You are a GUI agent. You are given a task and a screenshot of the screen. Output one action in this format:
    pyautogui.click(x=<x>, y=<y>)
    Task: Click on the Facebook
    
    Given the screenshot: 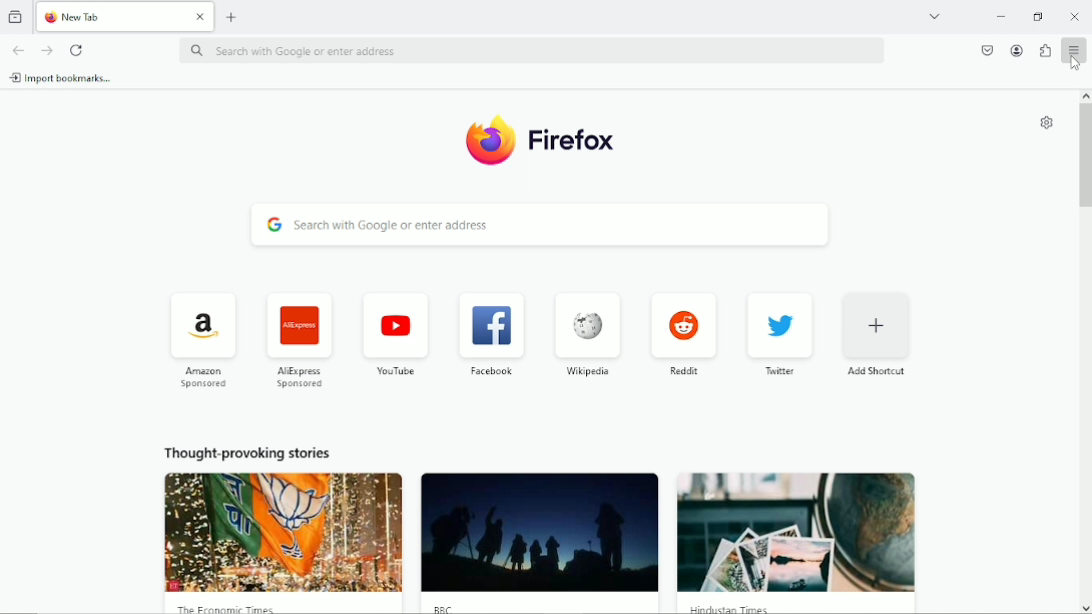 What is the action you would take?
    pyautogui.click(x=491, y=331)
    